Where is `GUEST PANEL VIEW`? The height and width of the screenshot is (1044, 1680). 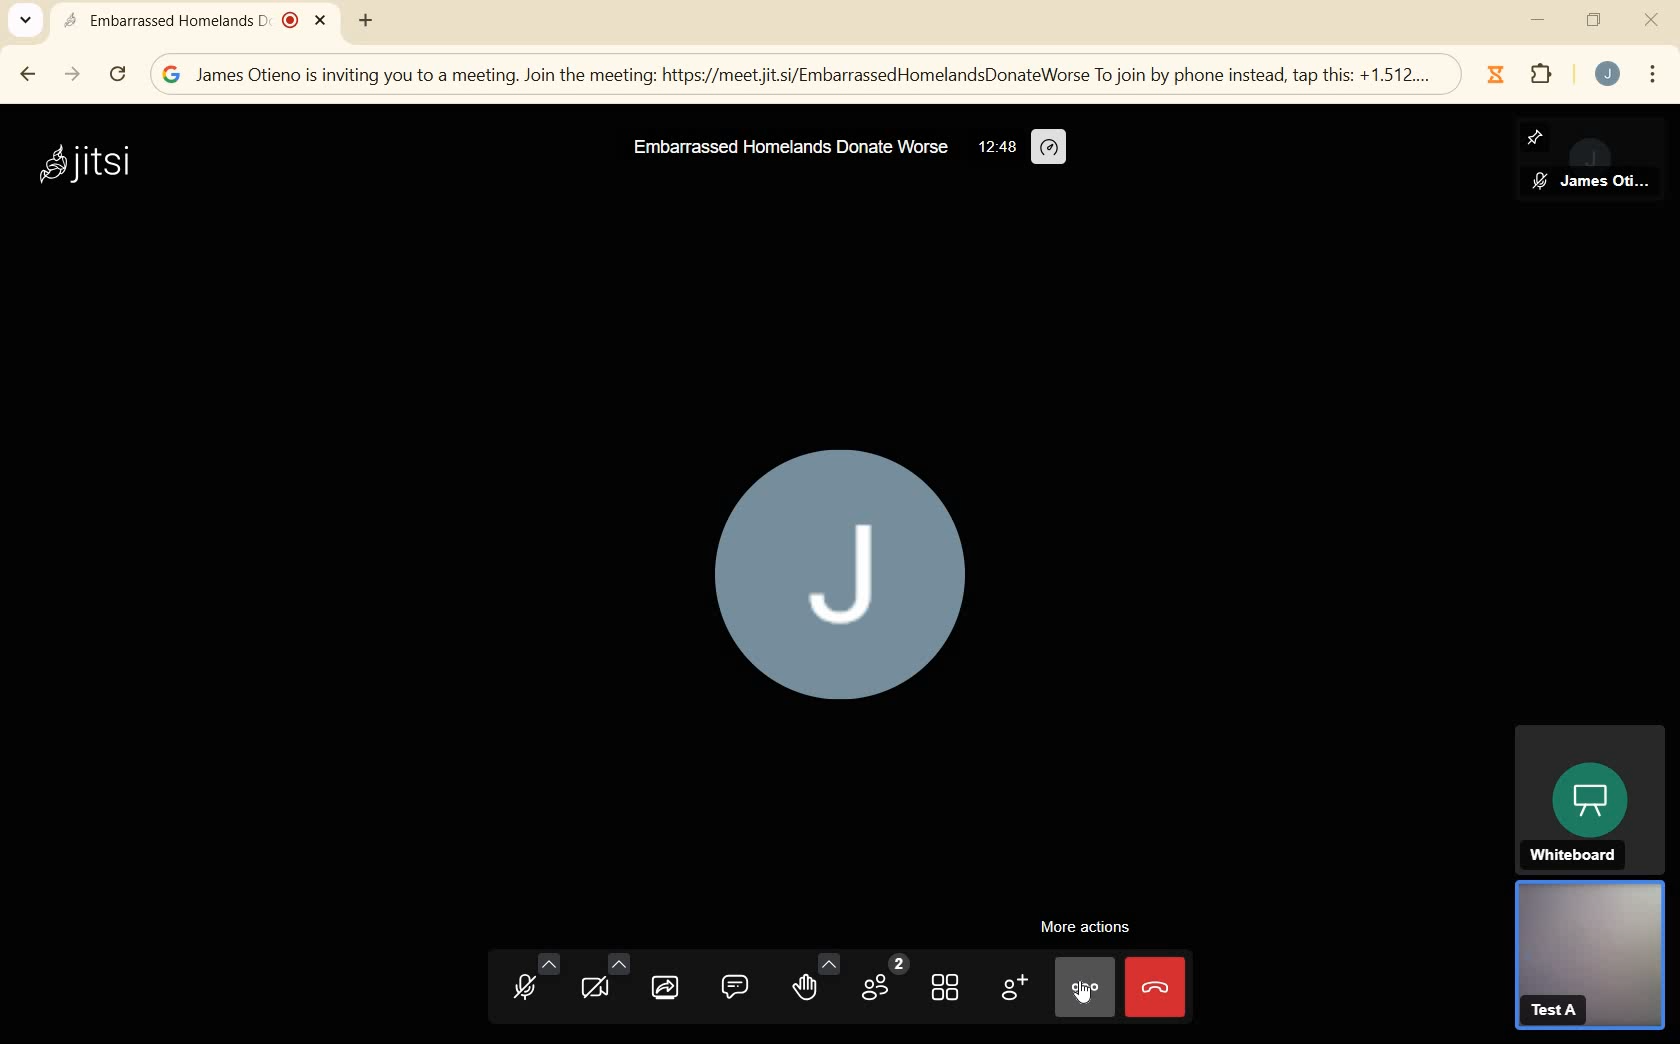
GUEST PANEL VIEW is located at coordinates (1589, 960).